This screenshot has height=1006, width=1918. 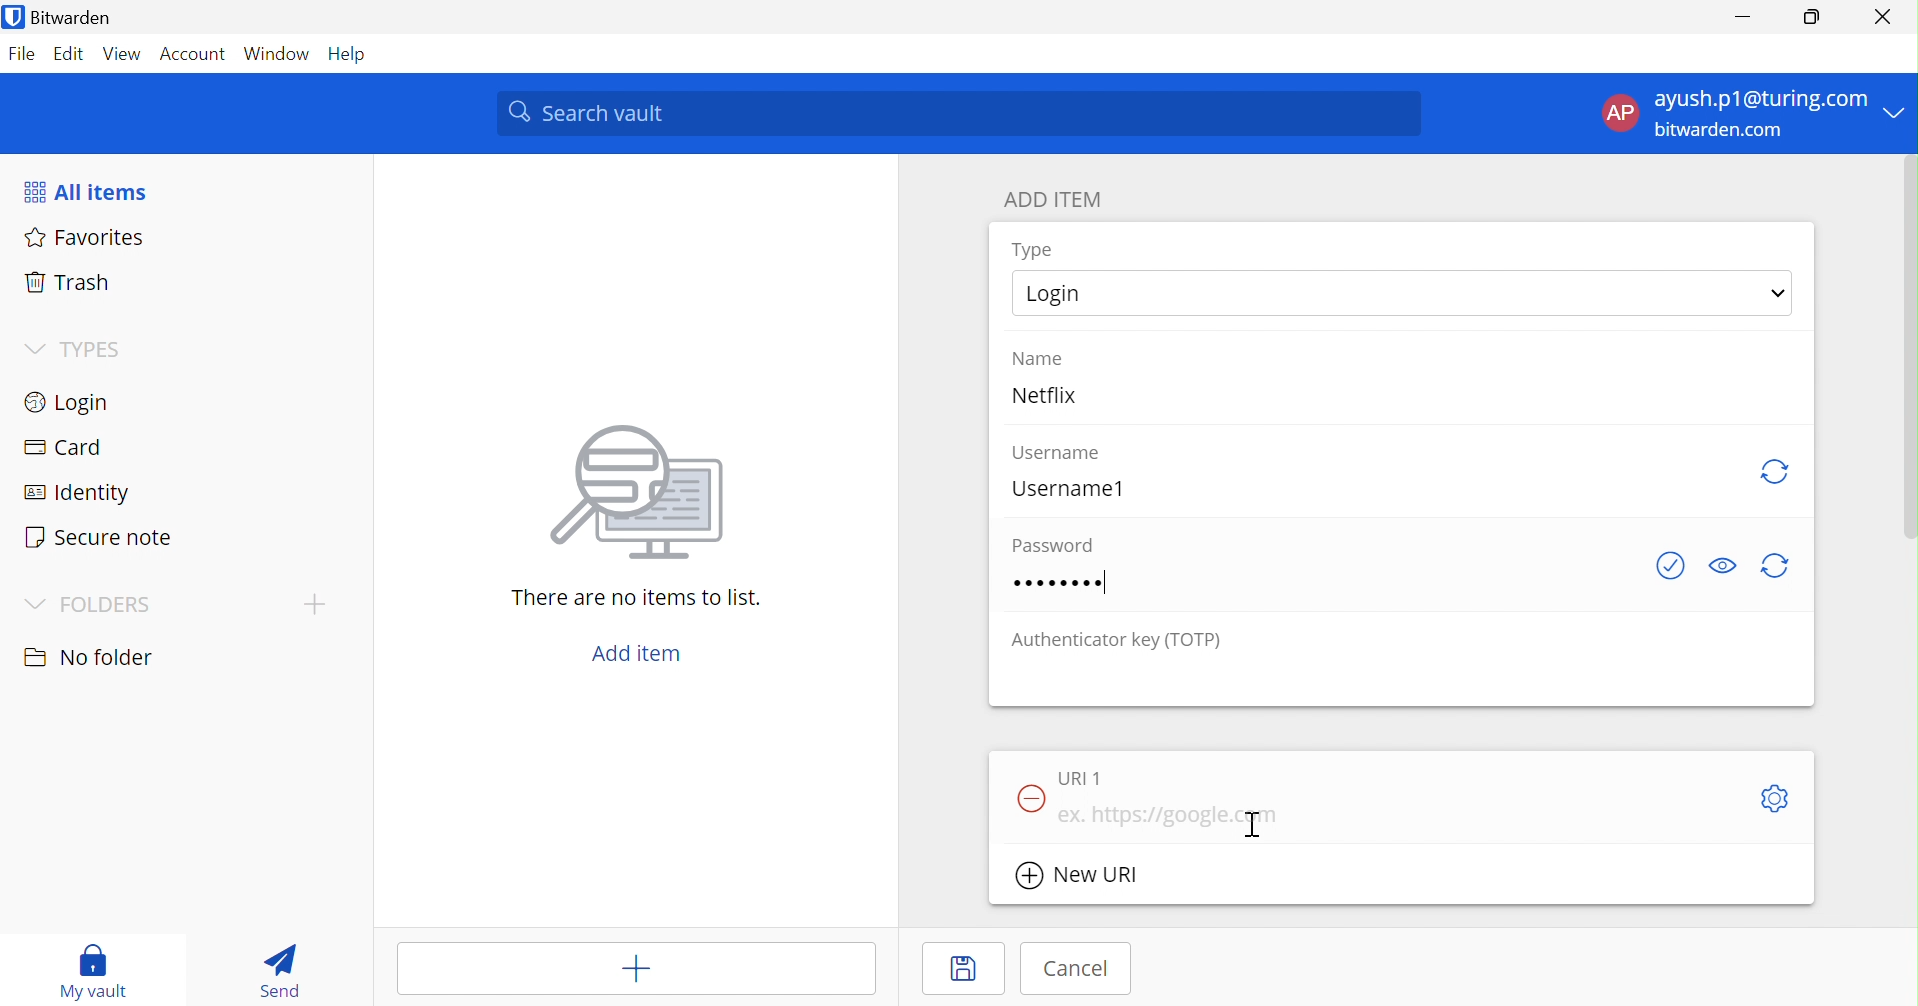 What do you see at coordinates (1760, 96) in the screenshot?
I see `ayush.p1@turing.com` at bounding box center [1760, 96].